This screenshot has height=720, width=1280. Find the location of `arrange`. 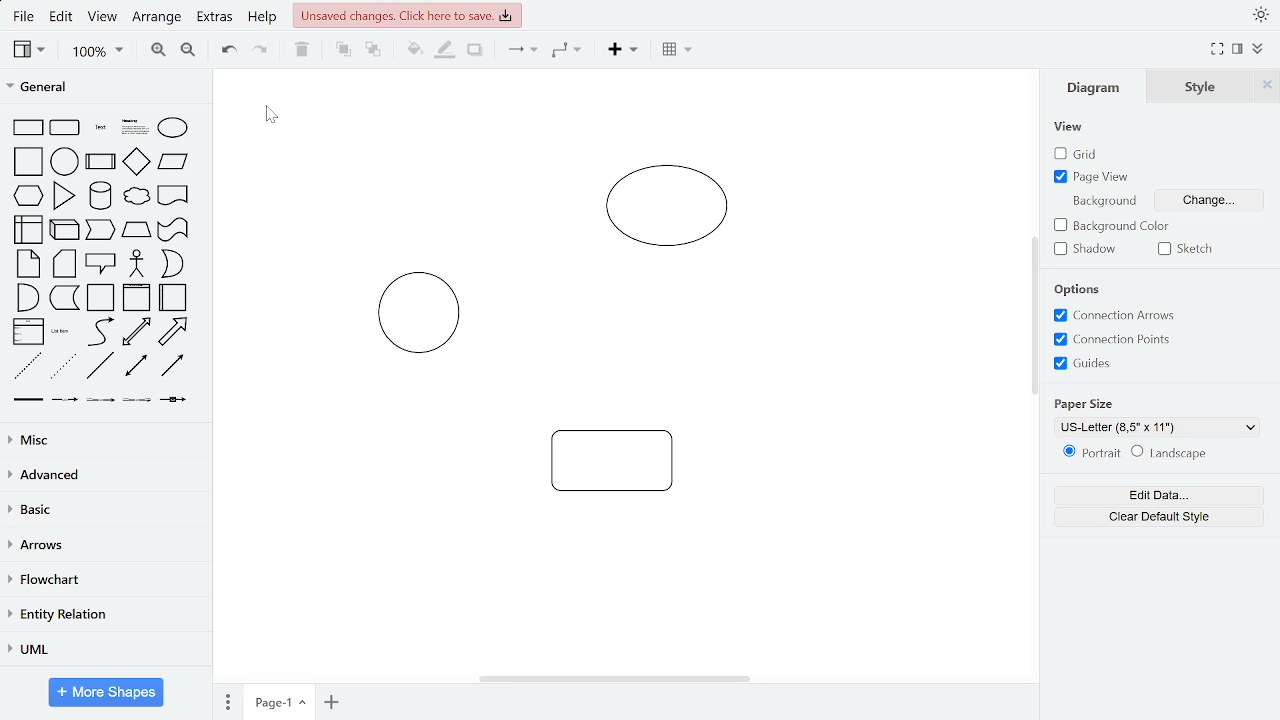

arrange is located at coordinates (159, 17).